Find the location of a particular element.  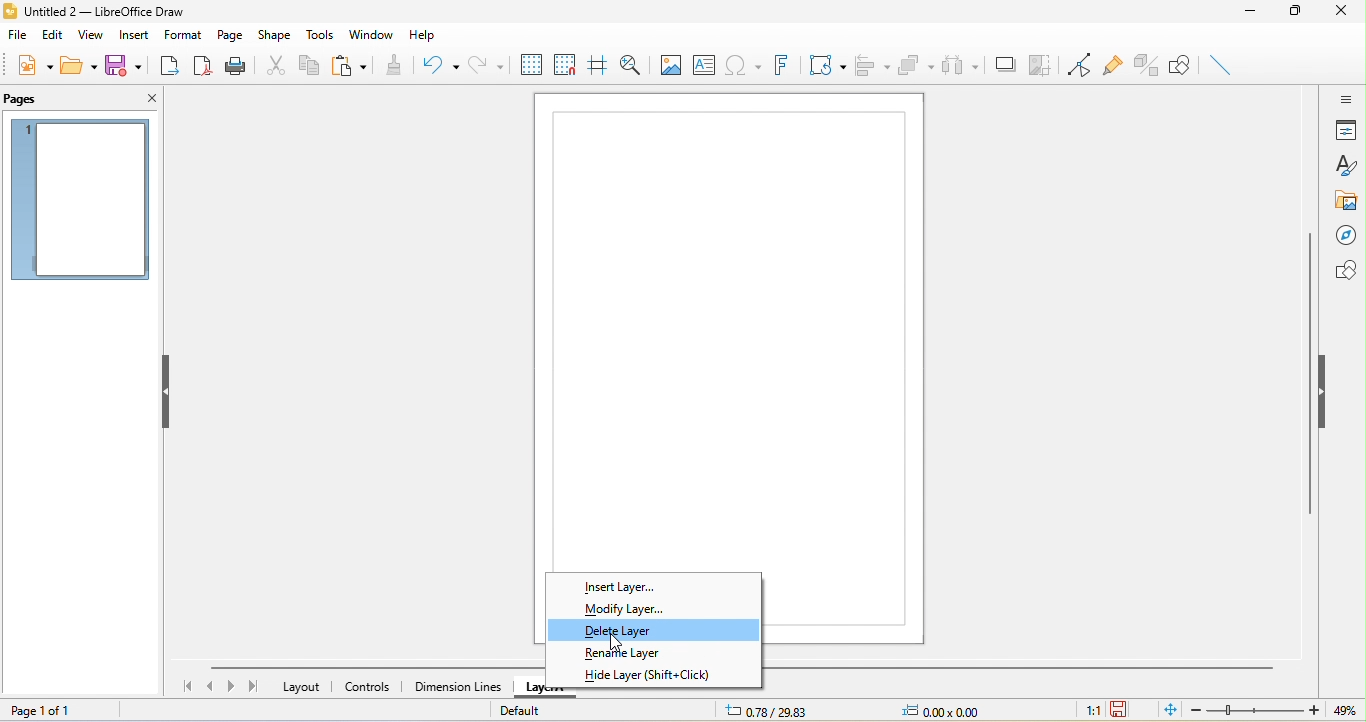

dimension lines is located at coordinates (462, 687).